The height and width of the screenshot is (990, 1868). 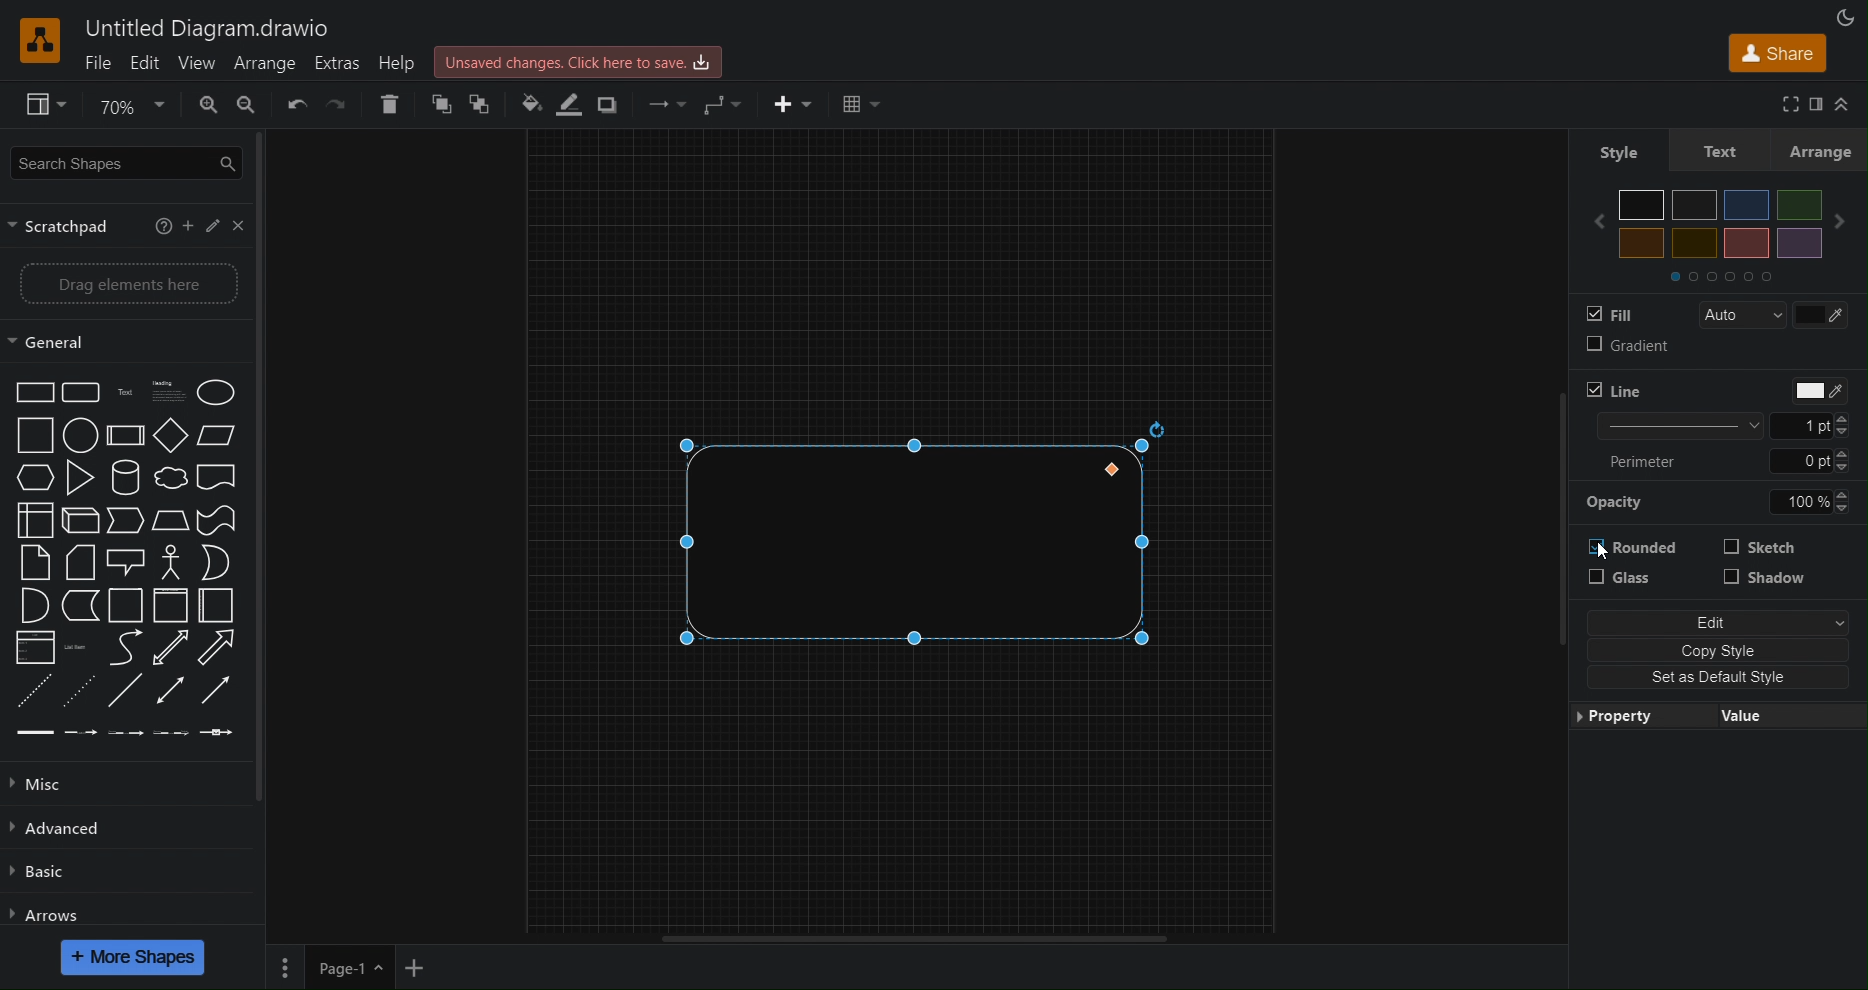 I want to click on Scrollbar, so click(x=924, y=938).